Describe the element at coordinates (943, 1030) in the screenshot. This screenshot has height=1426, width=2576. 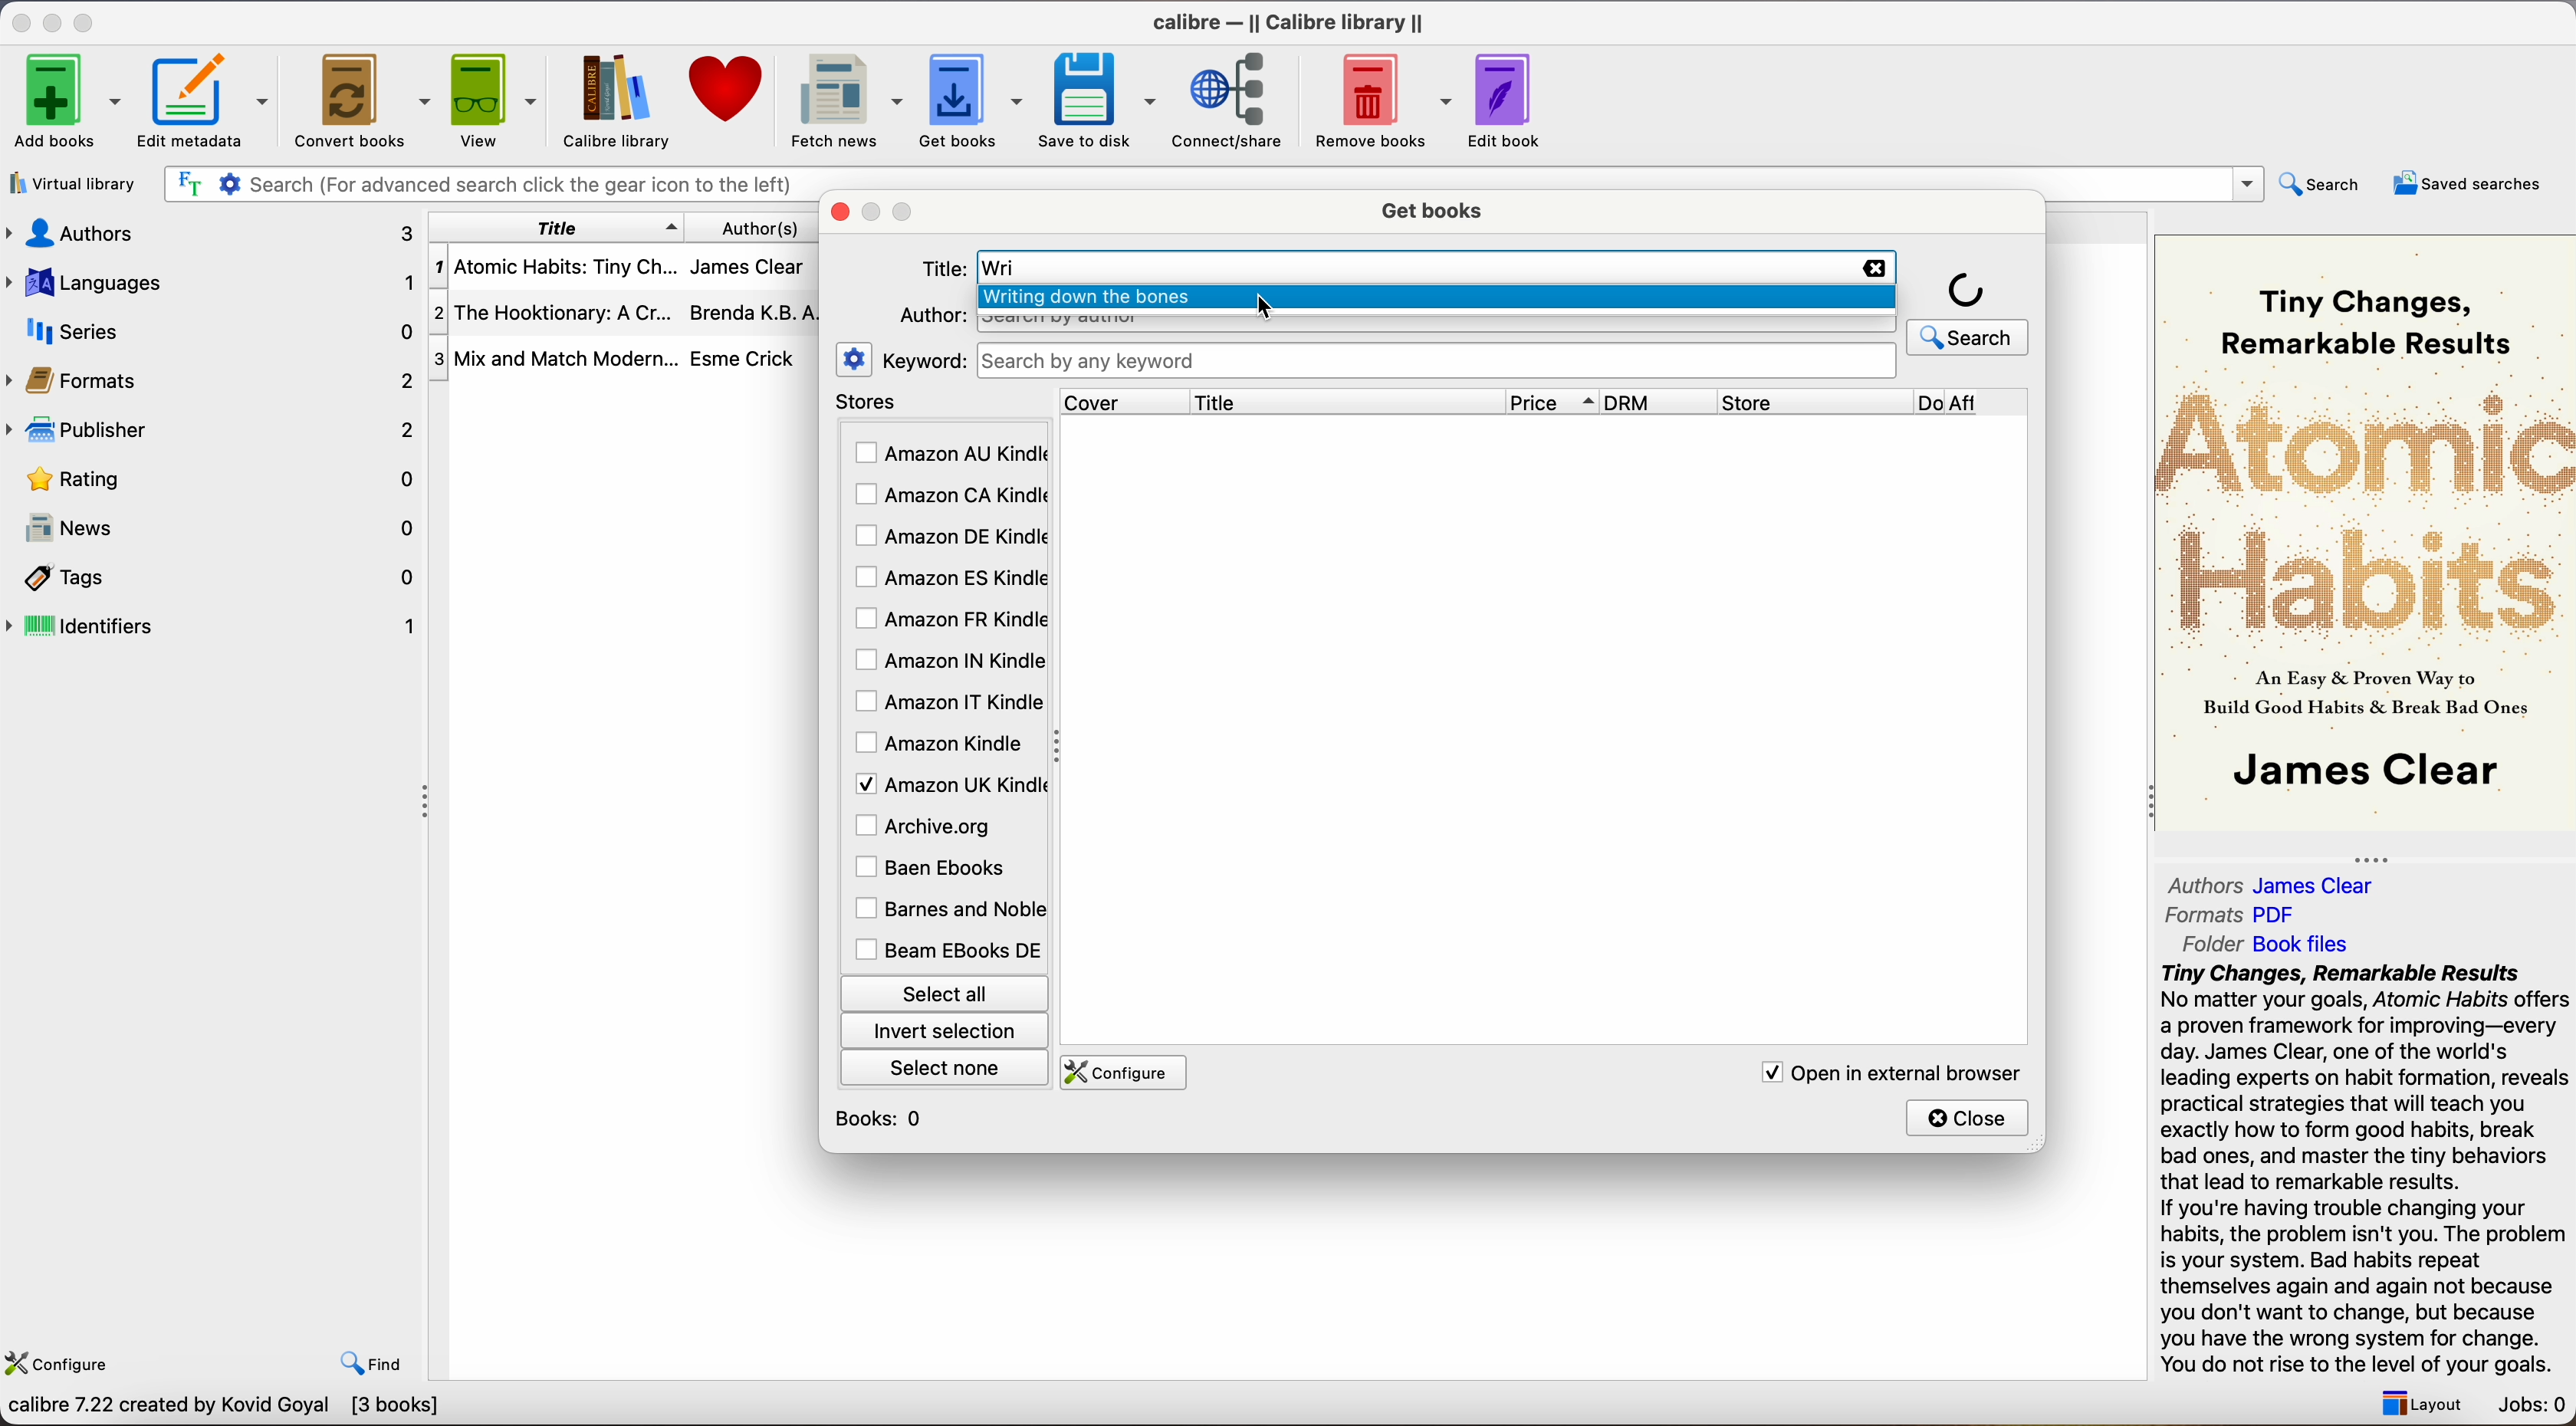
I see `invert selection` at that location.